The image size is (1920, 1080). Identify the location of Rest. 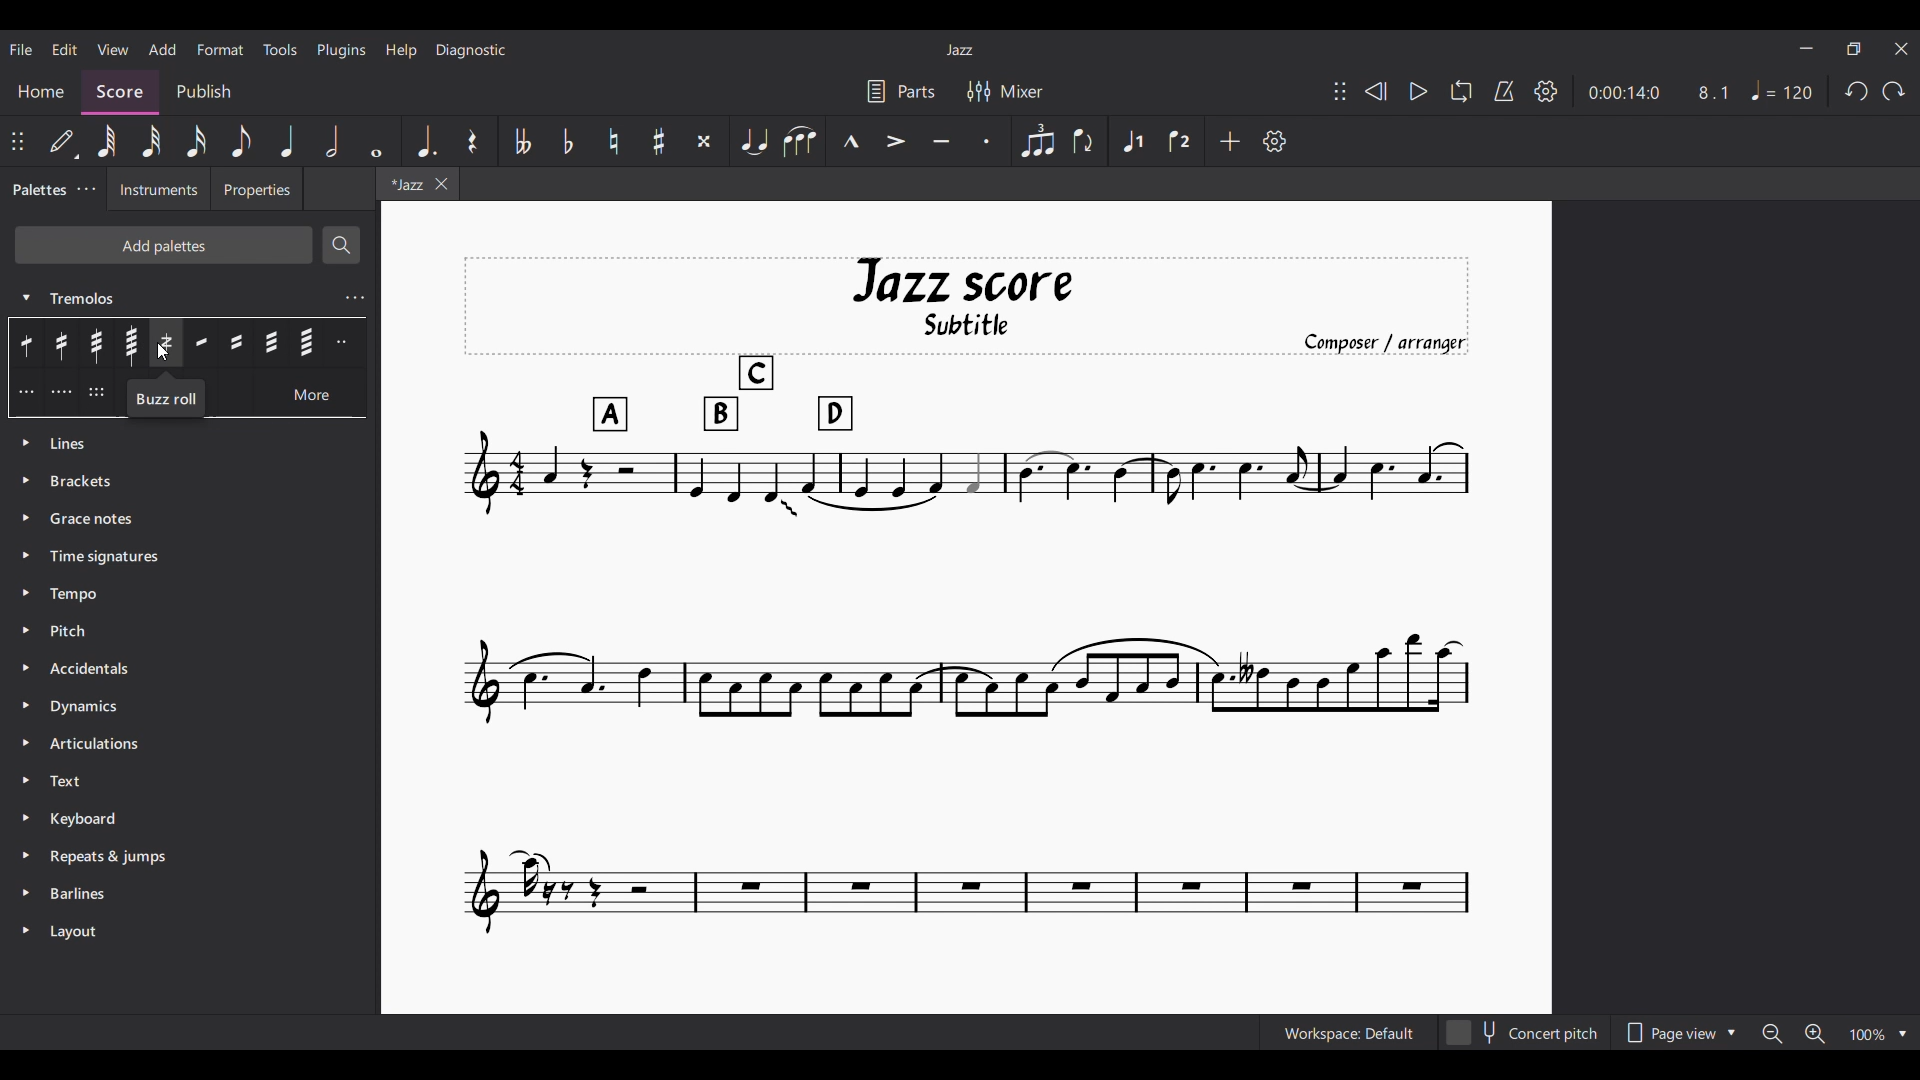
(474, 140).